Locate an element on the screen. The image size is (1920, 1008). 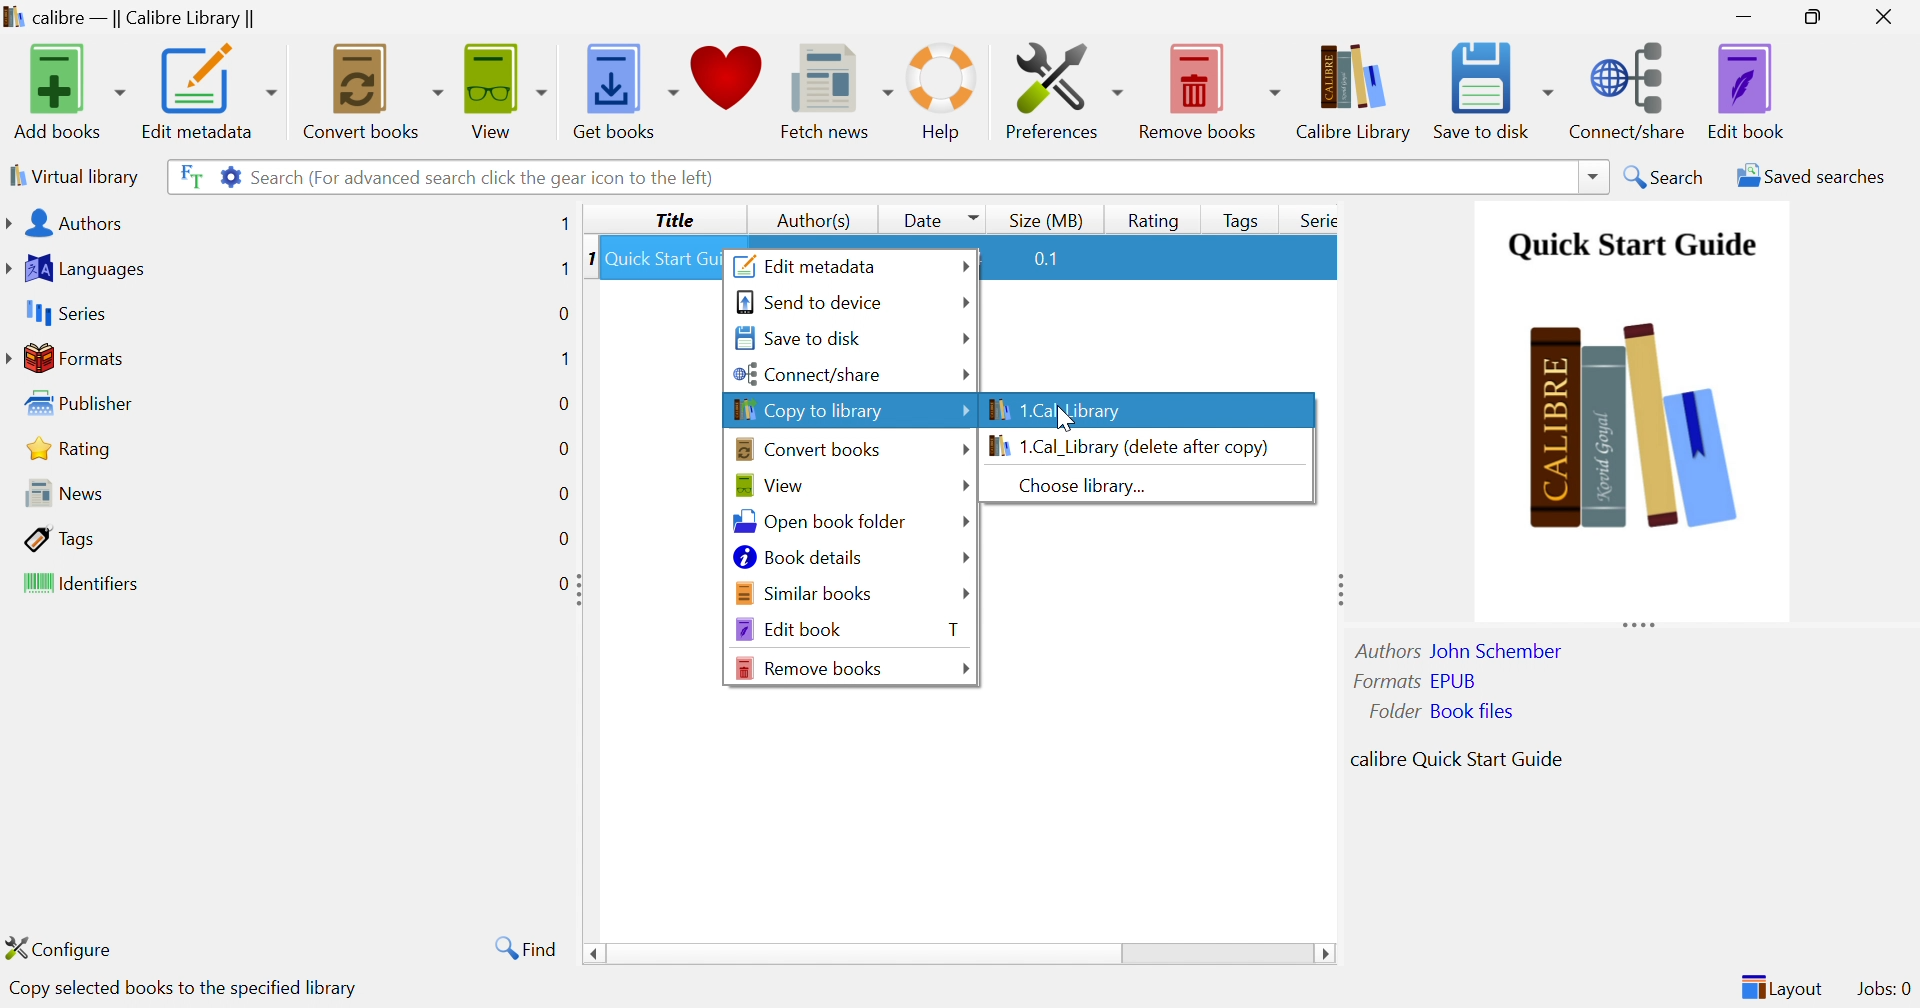
Publisher is located at coordinates (76, 401).